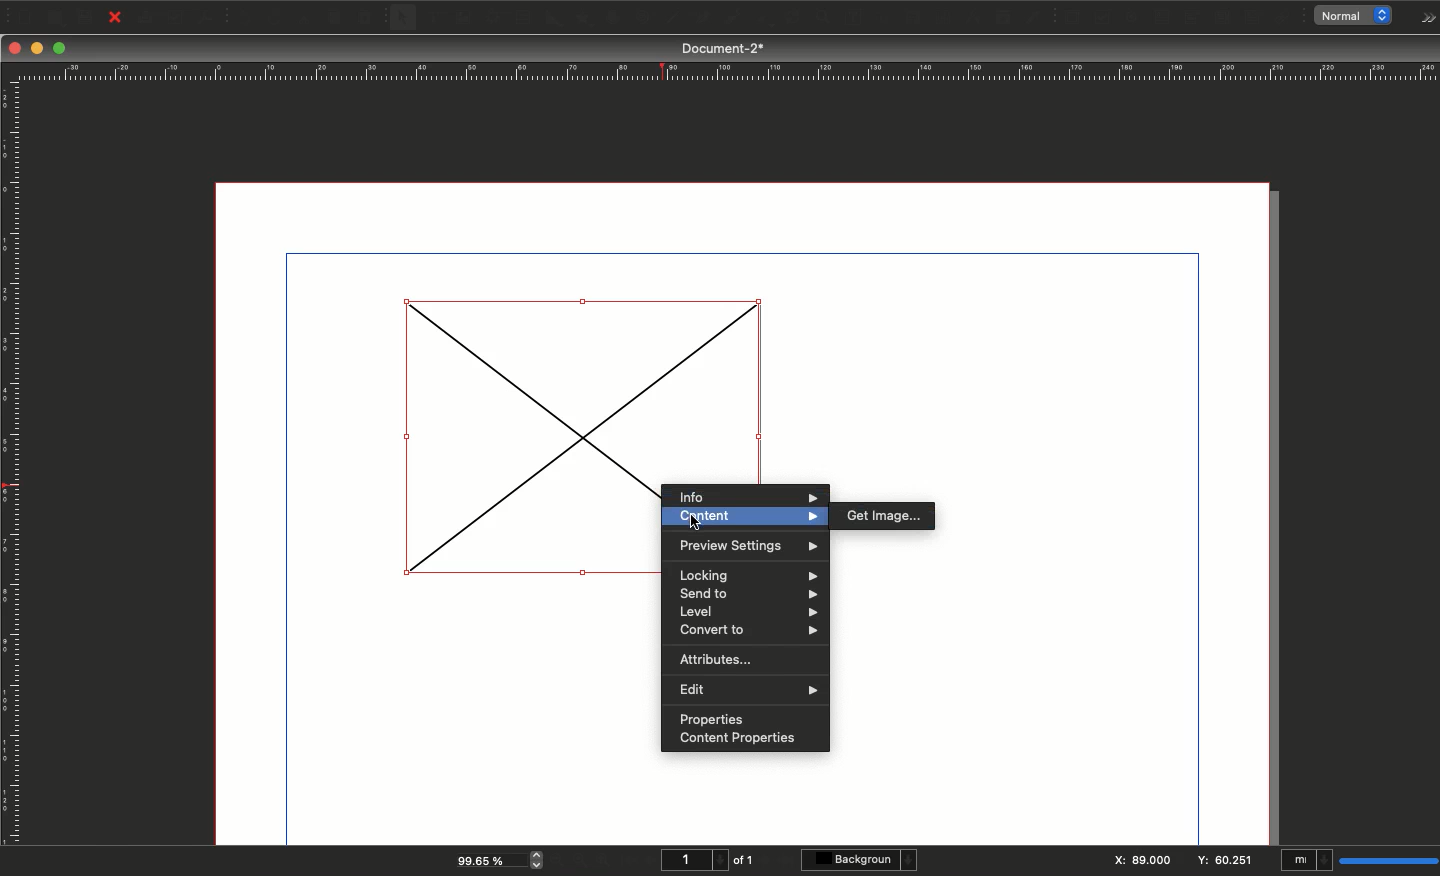 Image resolution: width=1440 pixels, height=876 pixels. Describe the element at coordinates (208, 17) in the screenshot. I see `Save as PDF` at that location.